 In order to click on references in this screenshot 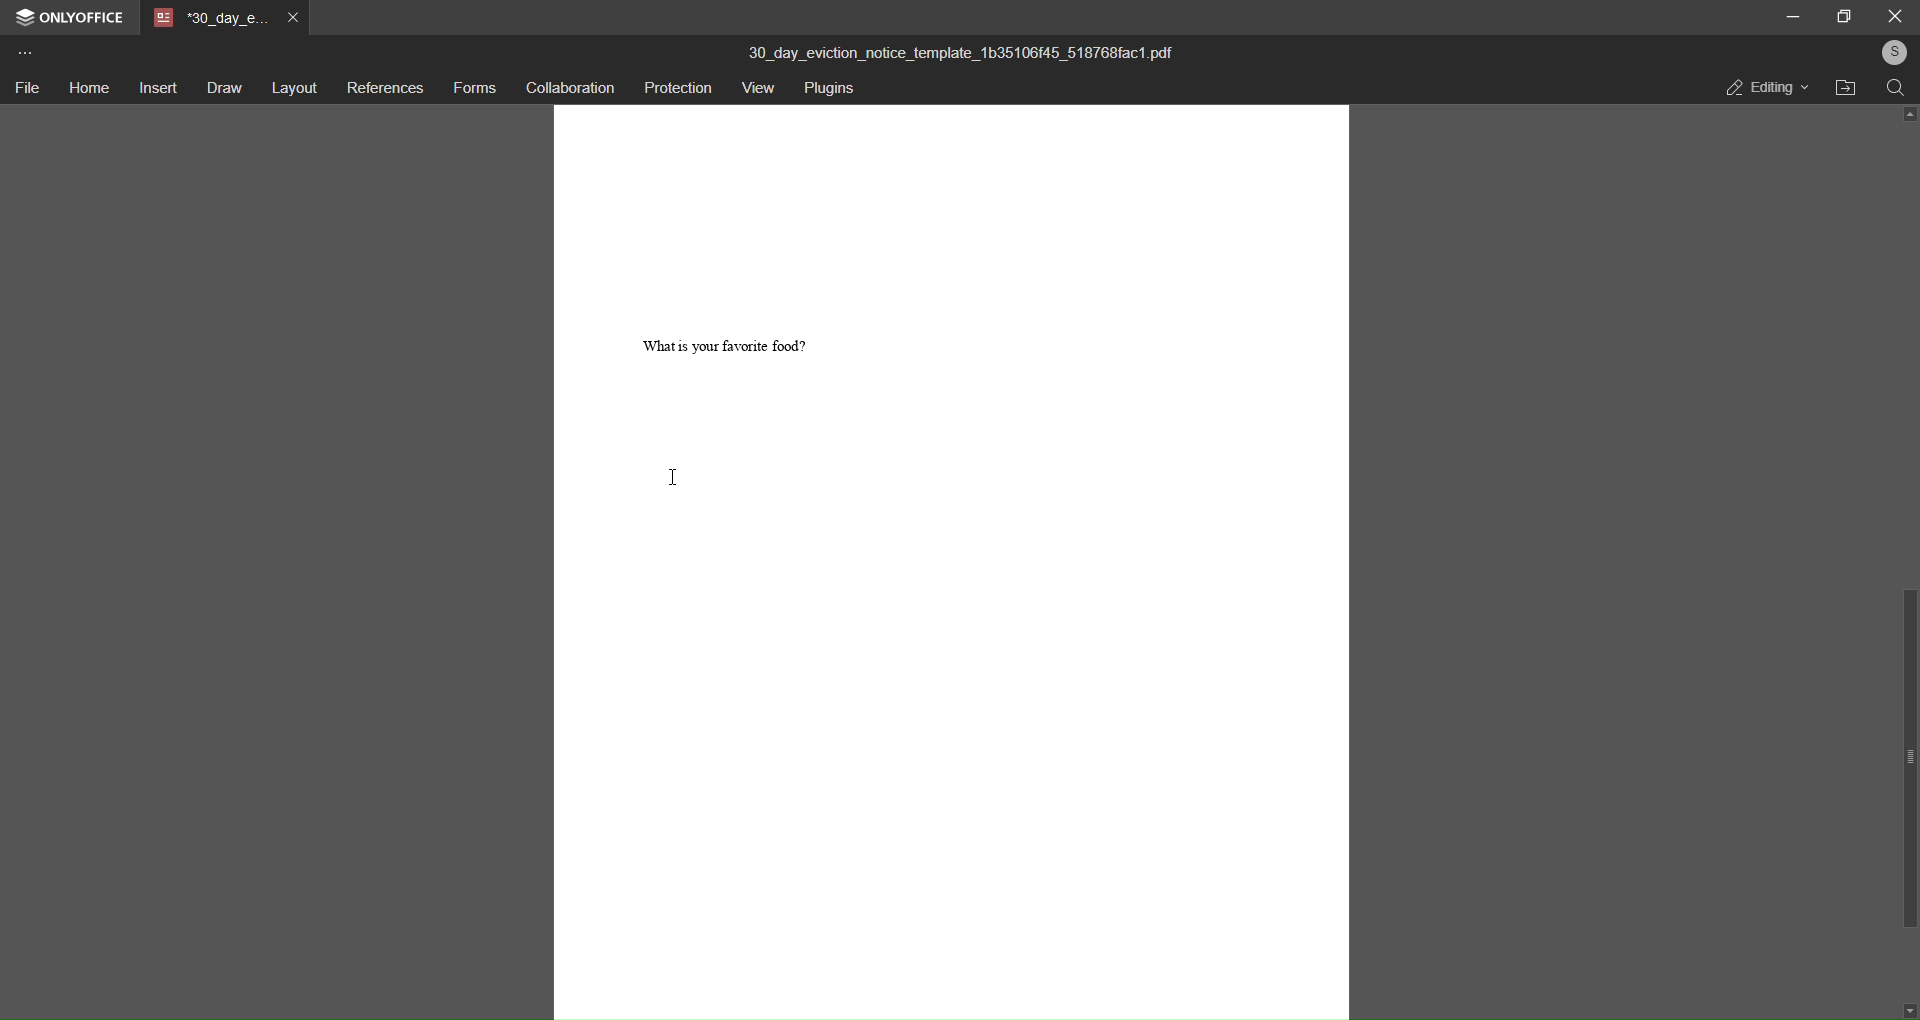, I will do `click(382, 88)`.